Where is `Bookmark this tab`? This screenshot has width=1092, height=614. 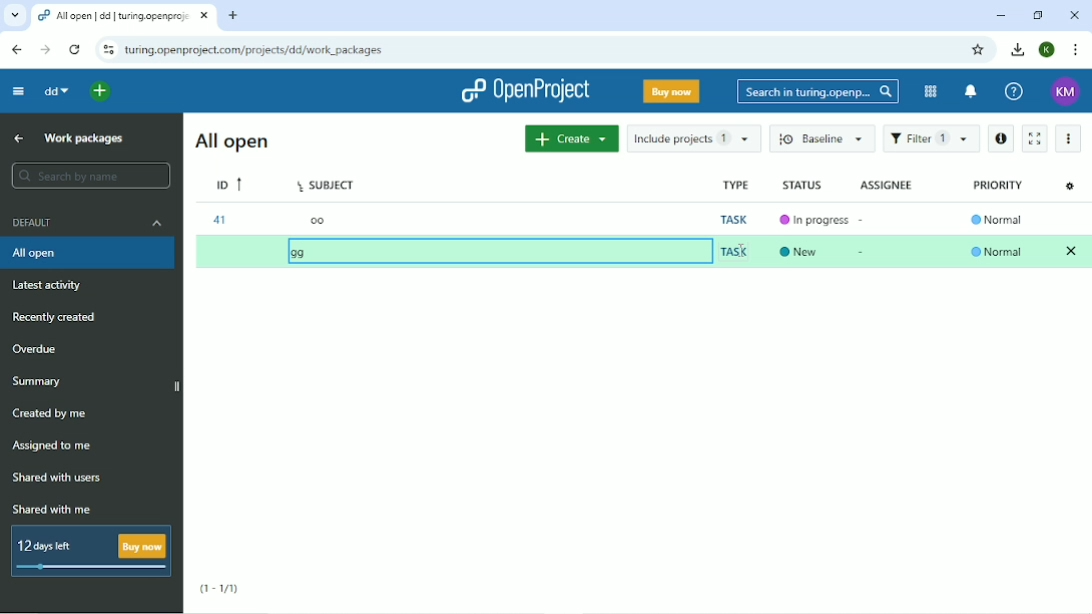
Bookmark this tab is located at coordinates (979, 50).